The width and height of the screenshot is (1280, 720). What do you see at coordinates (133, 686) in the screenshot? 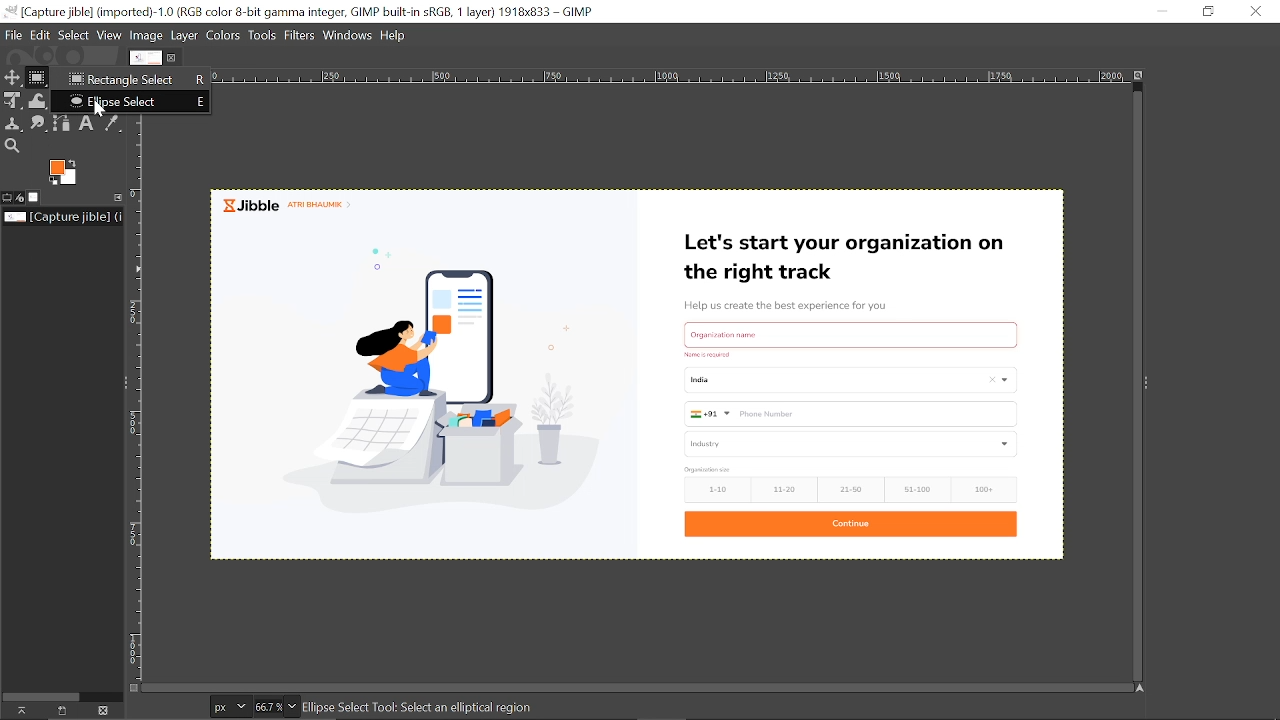
I see `Toggle quick mask on/off` at bounding box center [133, 686].